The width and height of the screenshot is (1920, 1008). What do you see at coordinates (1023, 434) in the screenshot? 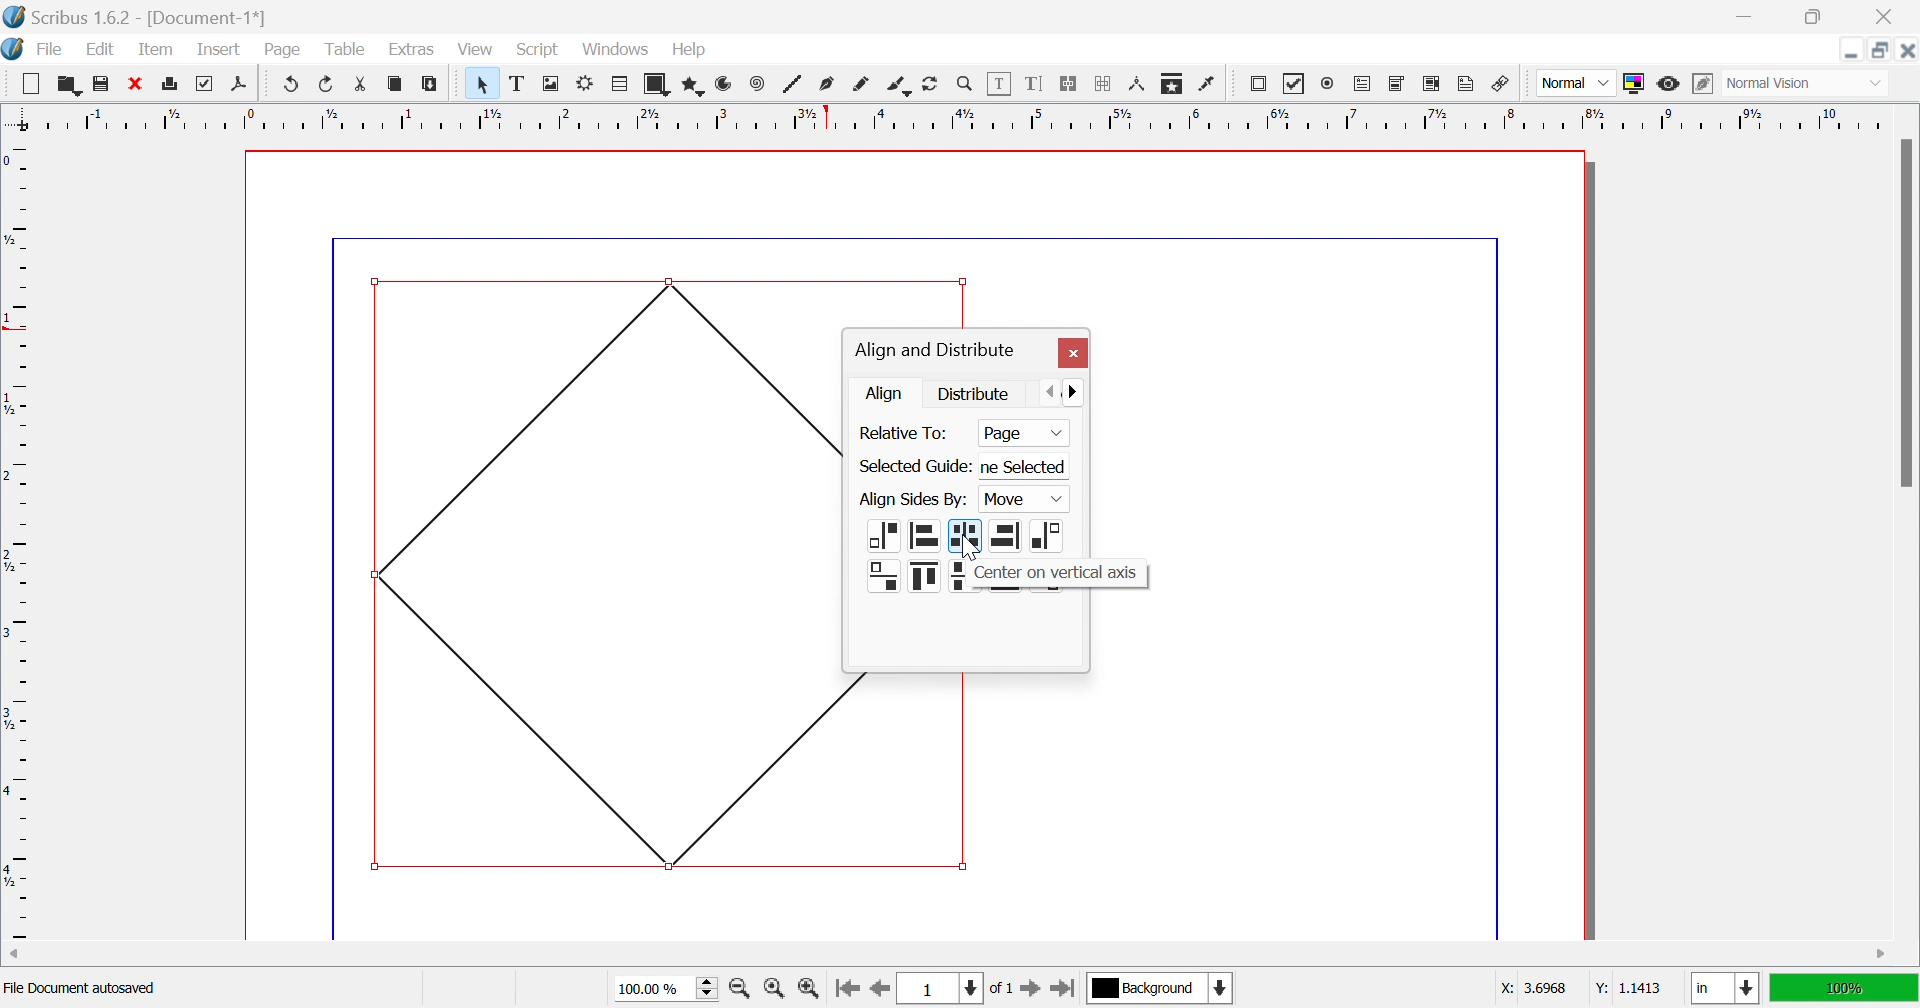
I see `Page` at bounding box center [1023, 434].